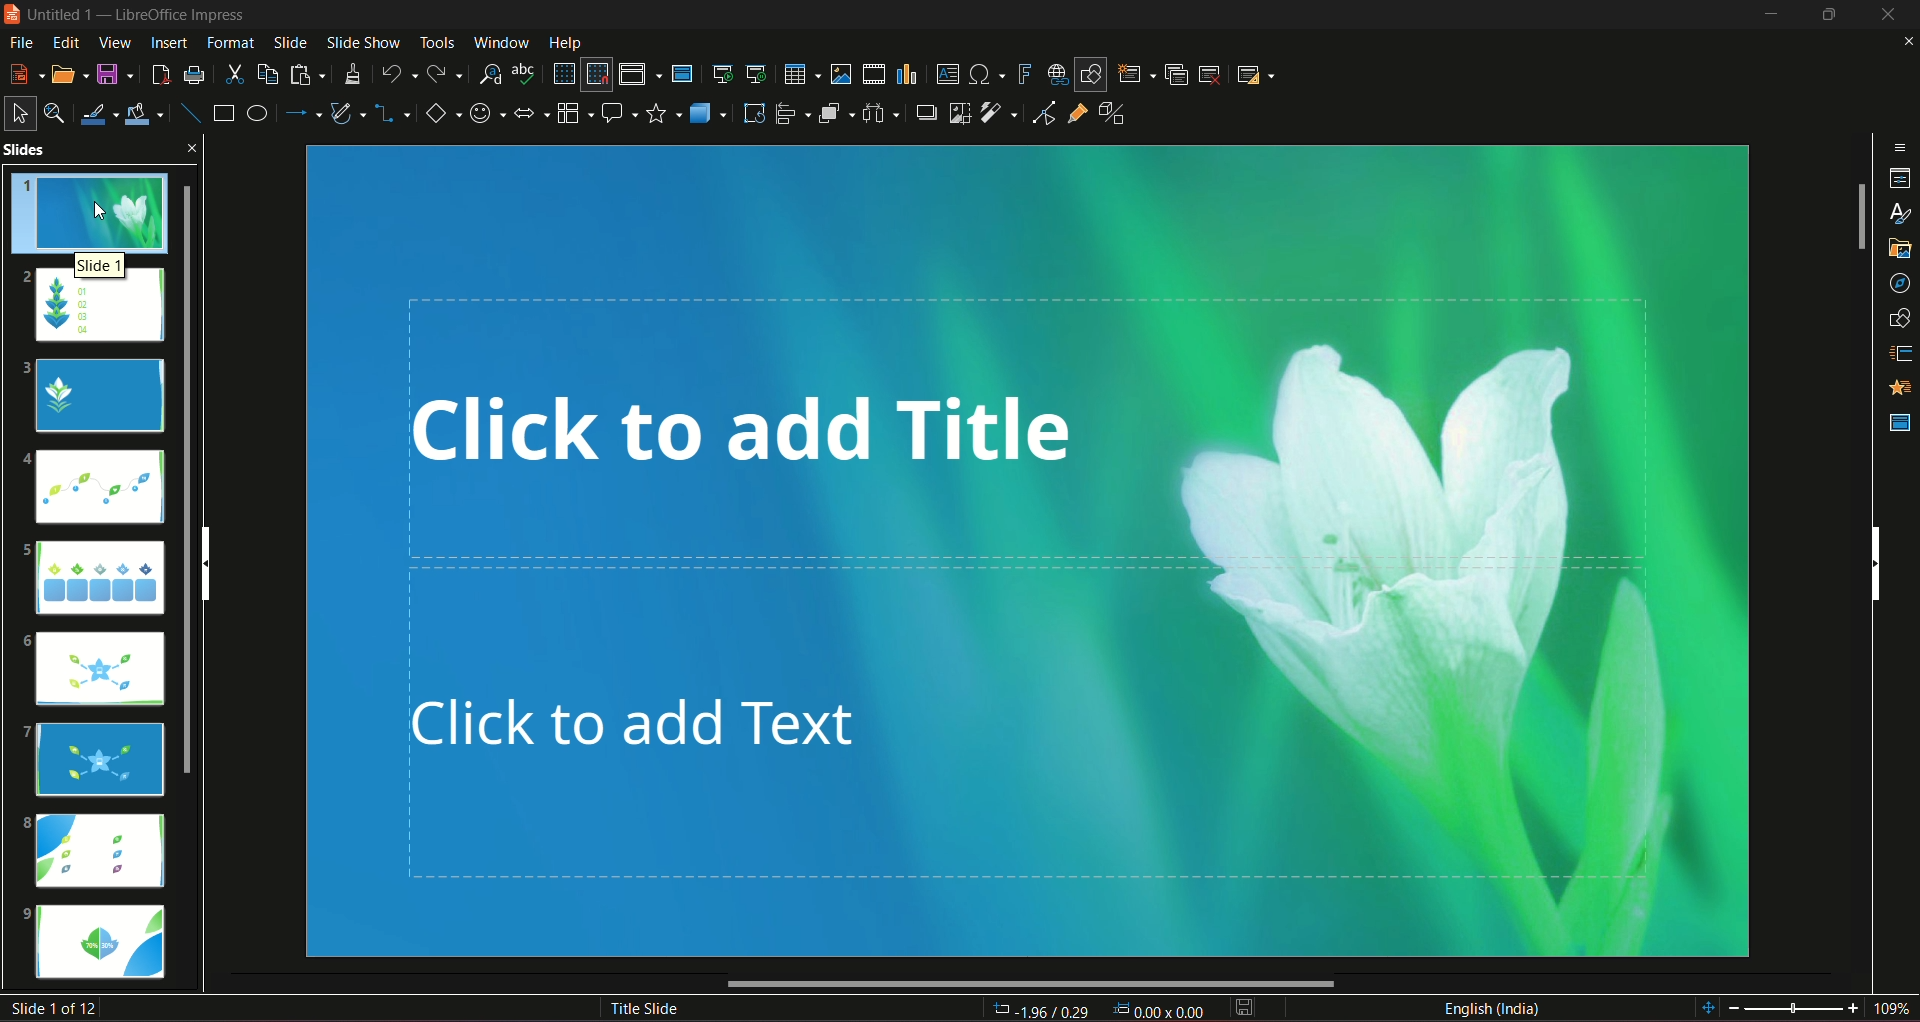  Describe the element at coordinates (685, 73) in the screenshot. I see `master slide` at that location.